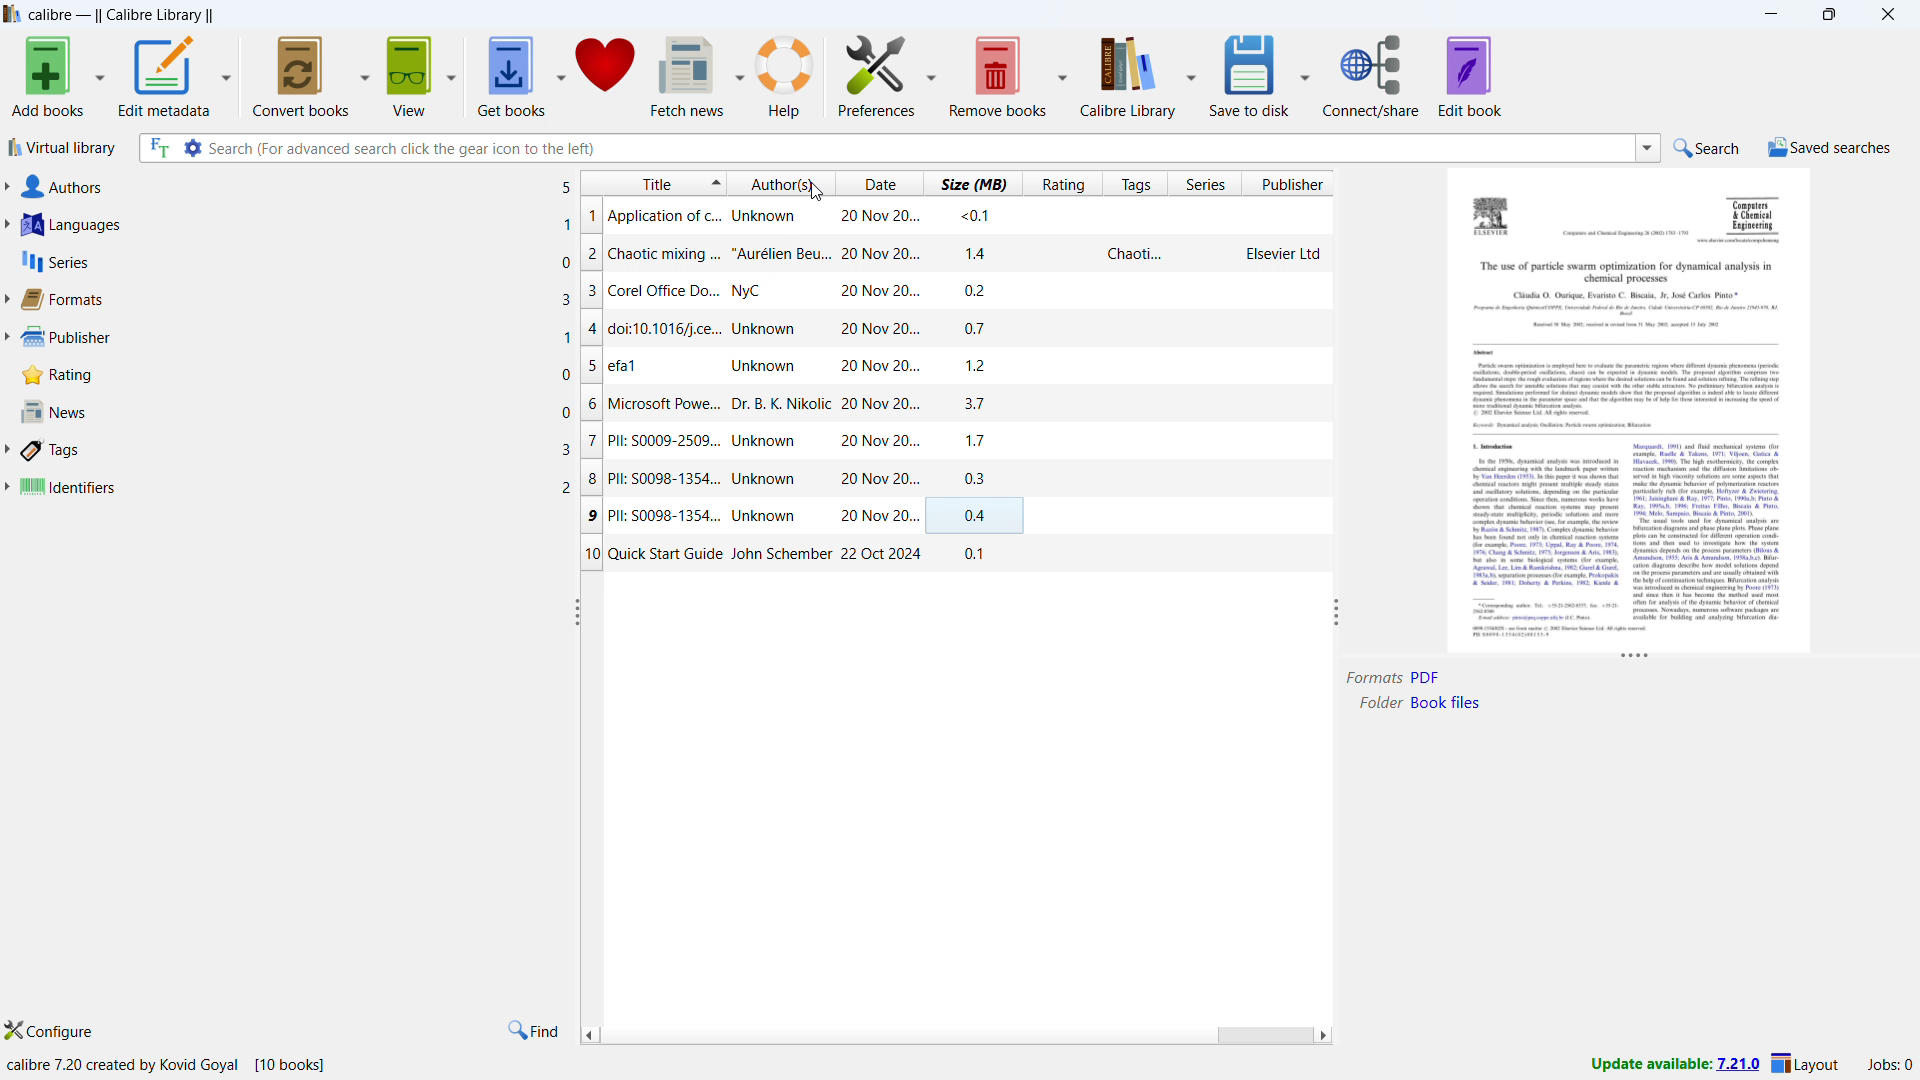 The height and width of the screenshot is (1080, 1920). I want to click on minimize, so click(1770, 13).